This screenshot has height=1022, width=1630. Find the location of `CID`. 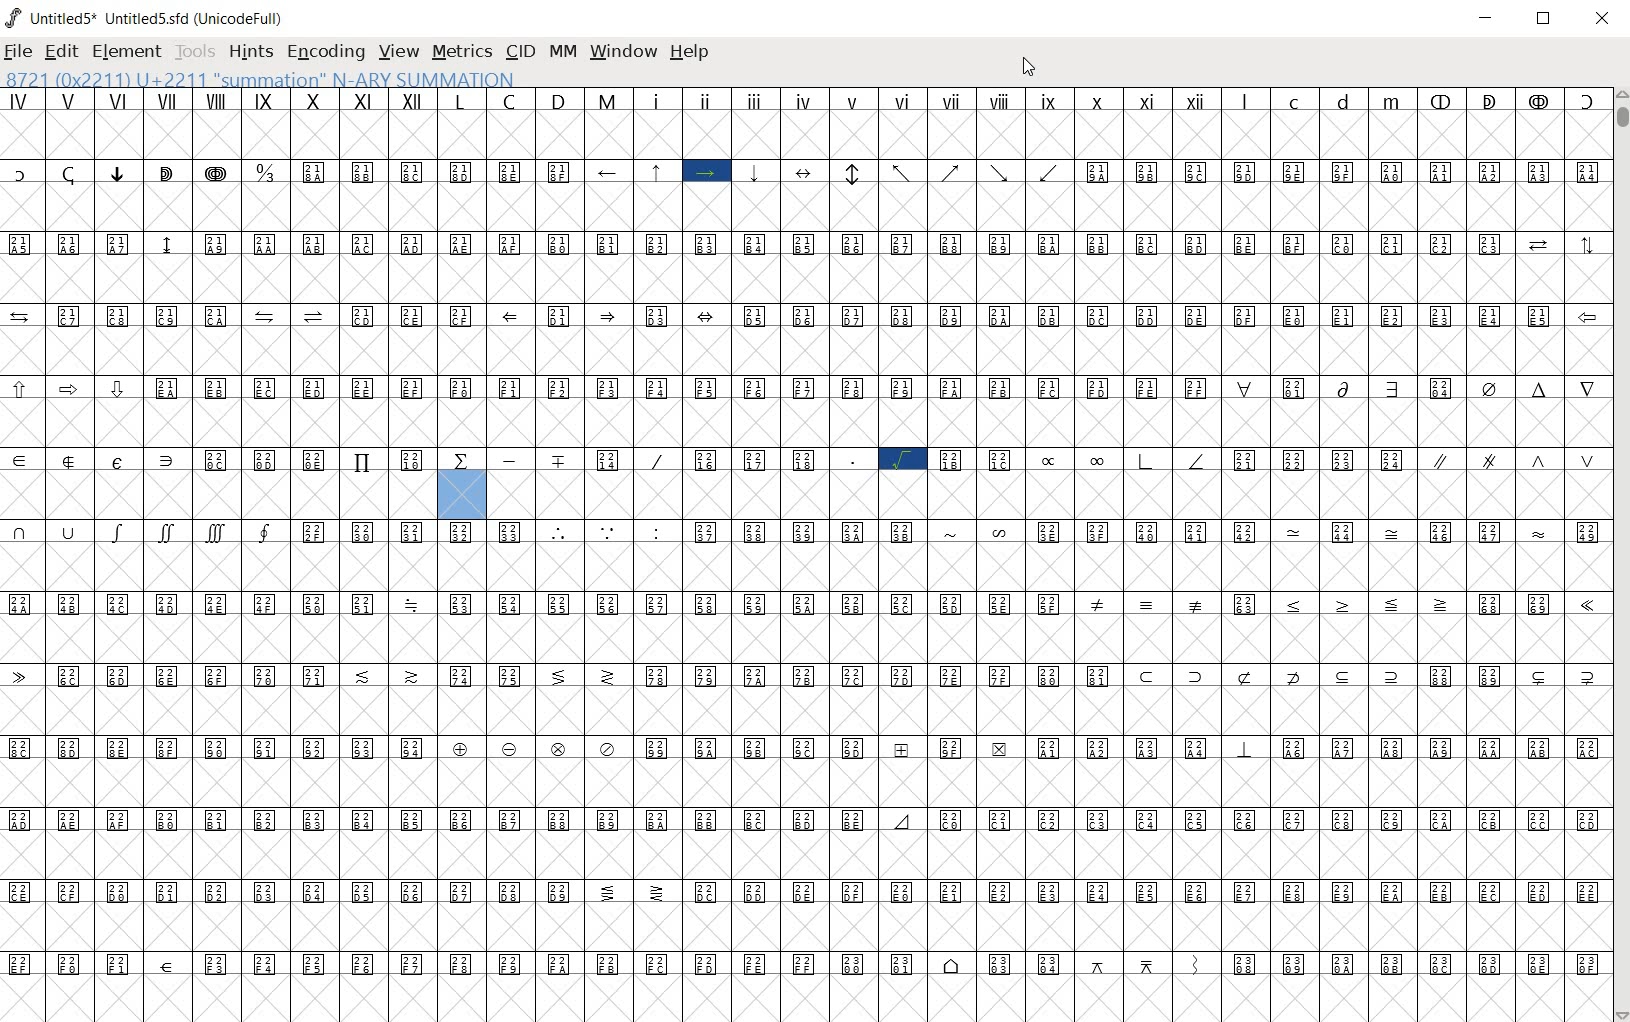

CID is located at coordinates (518, 52).